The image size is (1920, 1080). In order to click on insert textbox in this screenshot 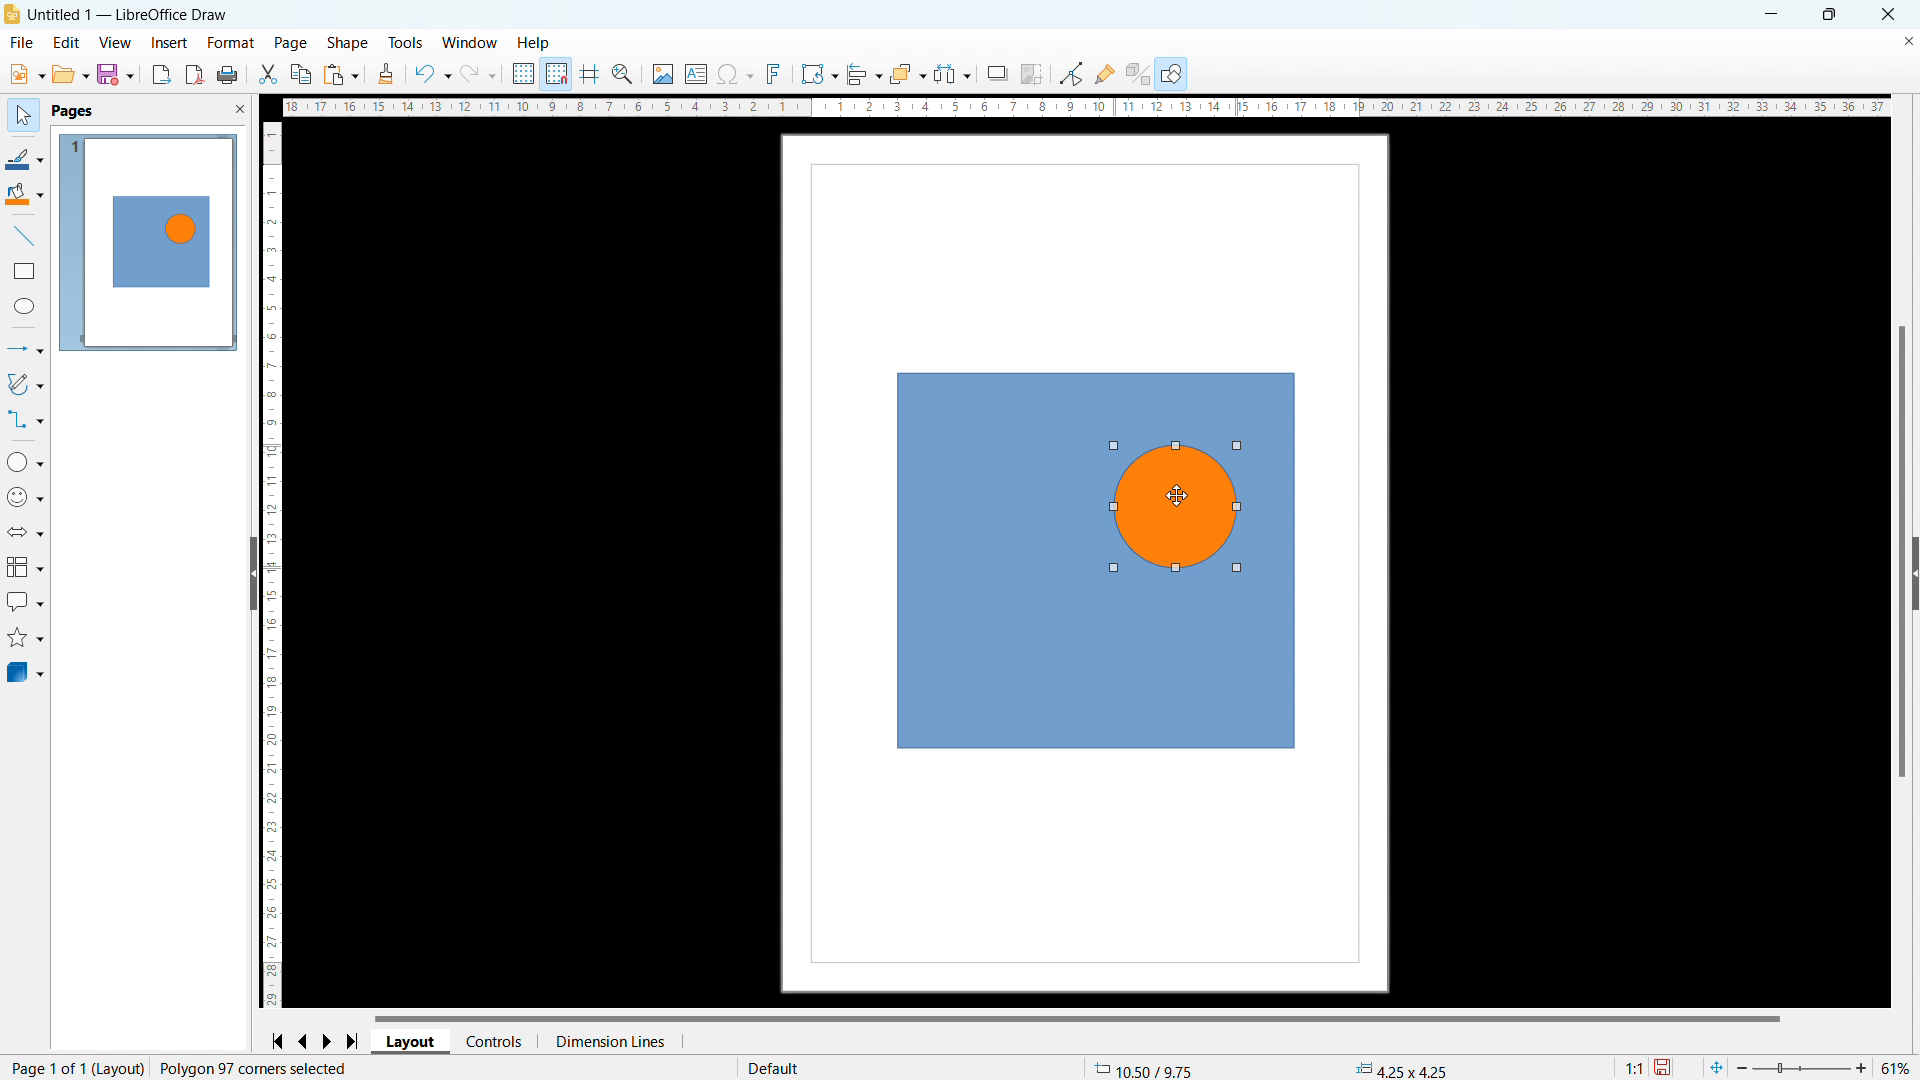, I will do `click(696, 75)`.